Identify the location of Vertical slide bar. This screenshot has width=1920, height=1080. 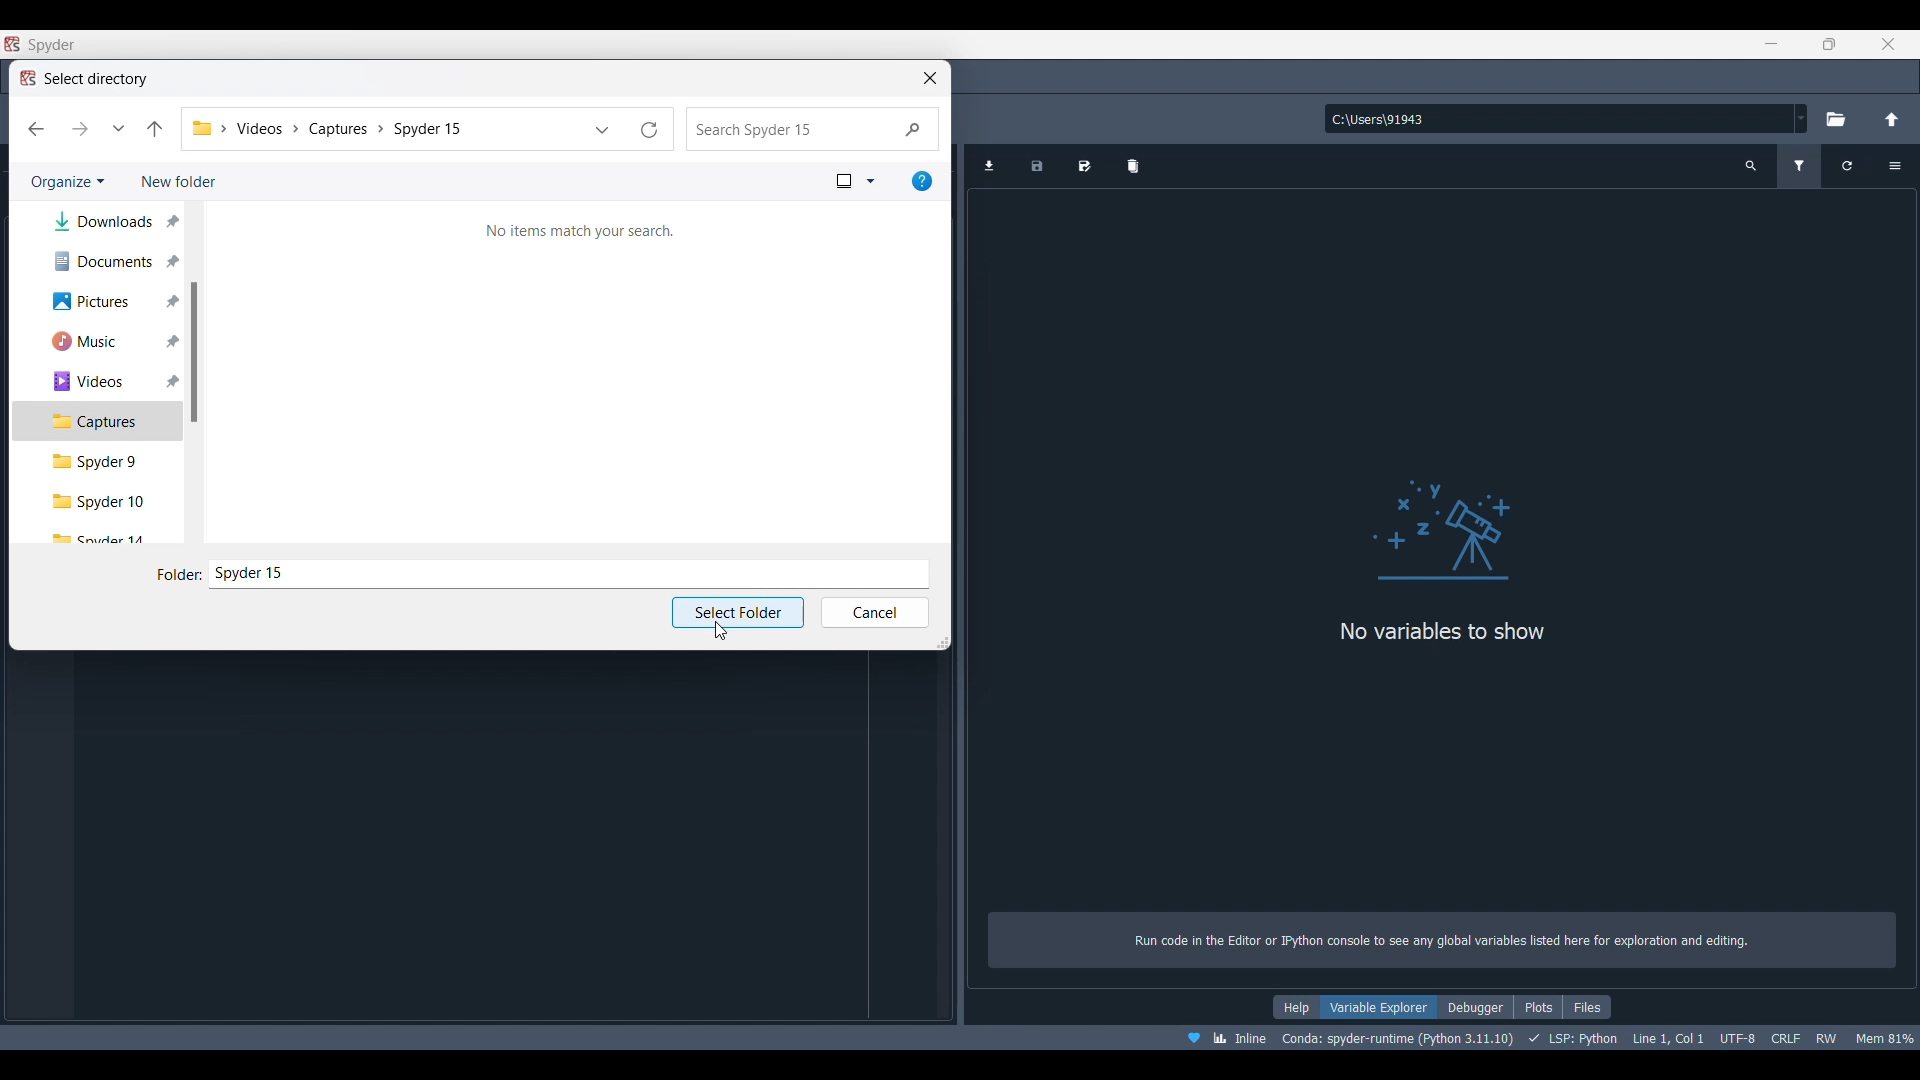
(194, 352).